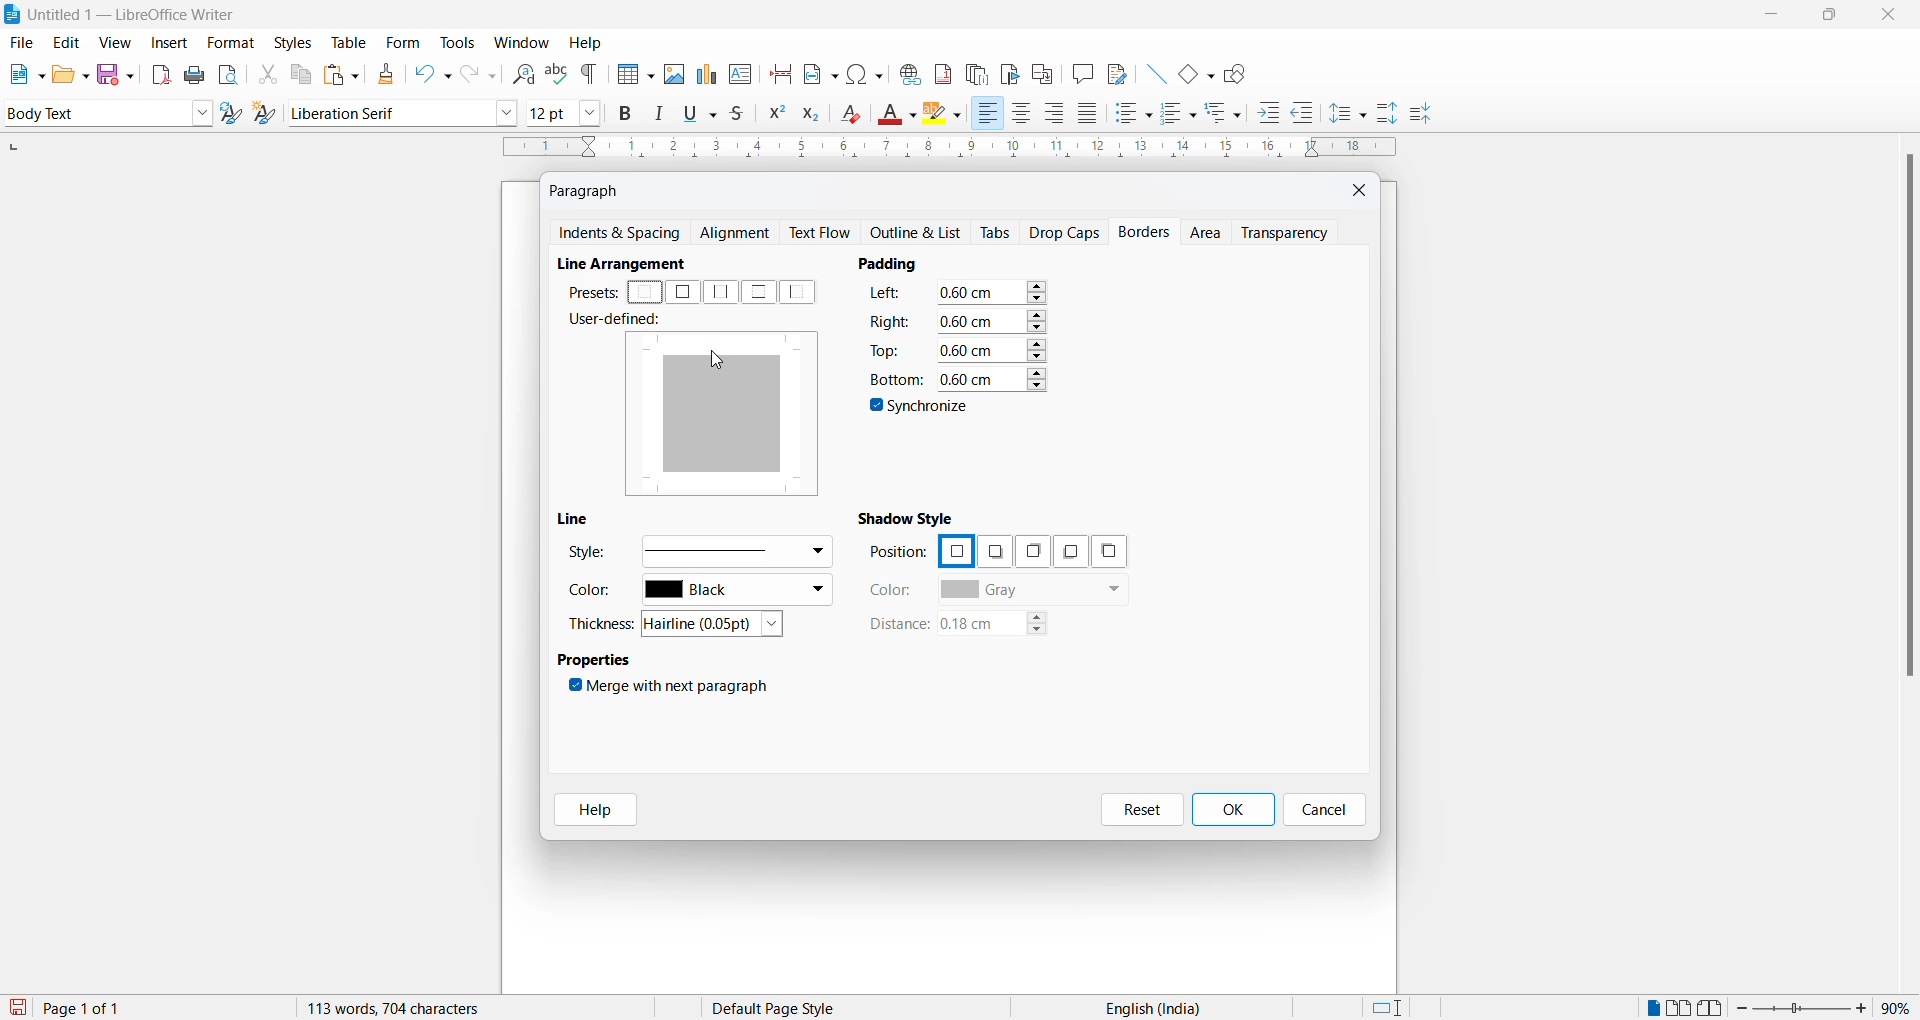 The image size is (1920, 1020). Describe the element at coordinates (1231, 112) in the screenshot. I see `select outline format` at that location.